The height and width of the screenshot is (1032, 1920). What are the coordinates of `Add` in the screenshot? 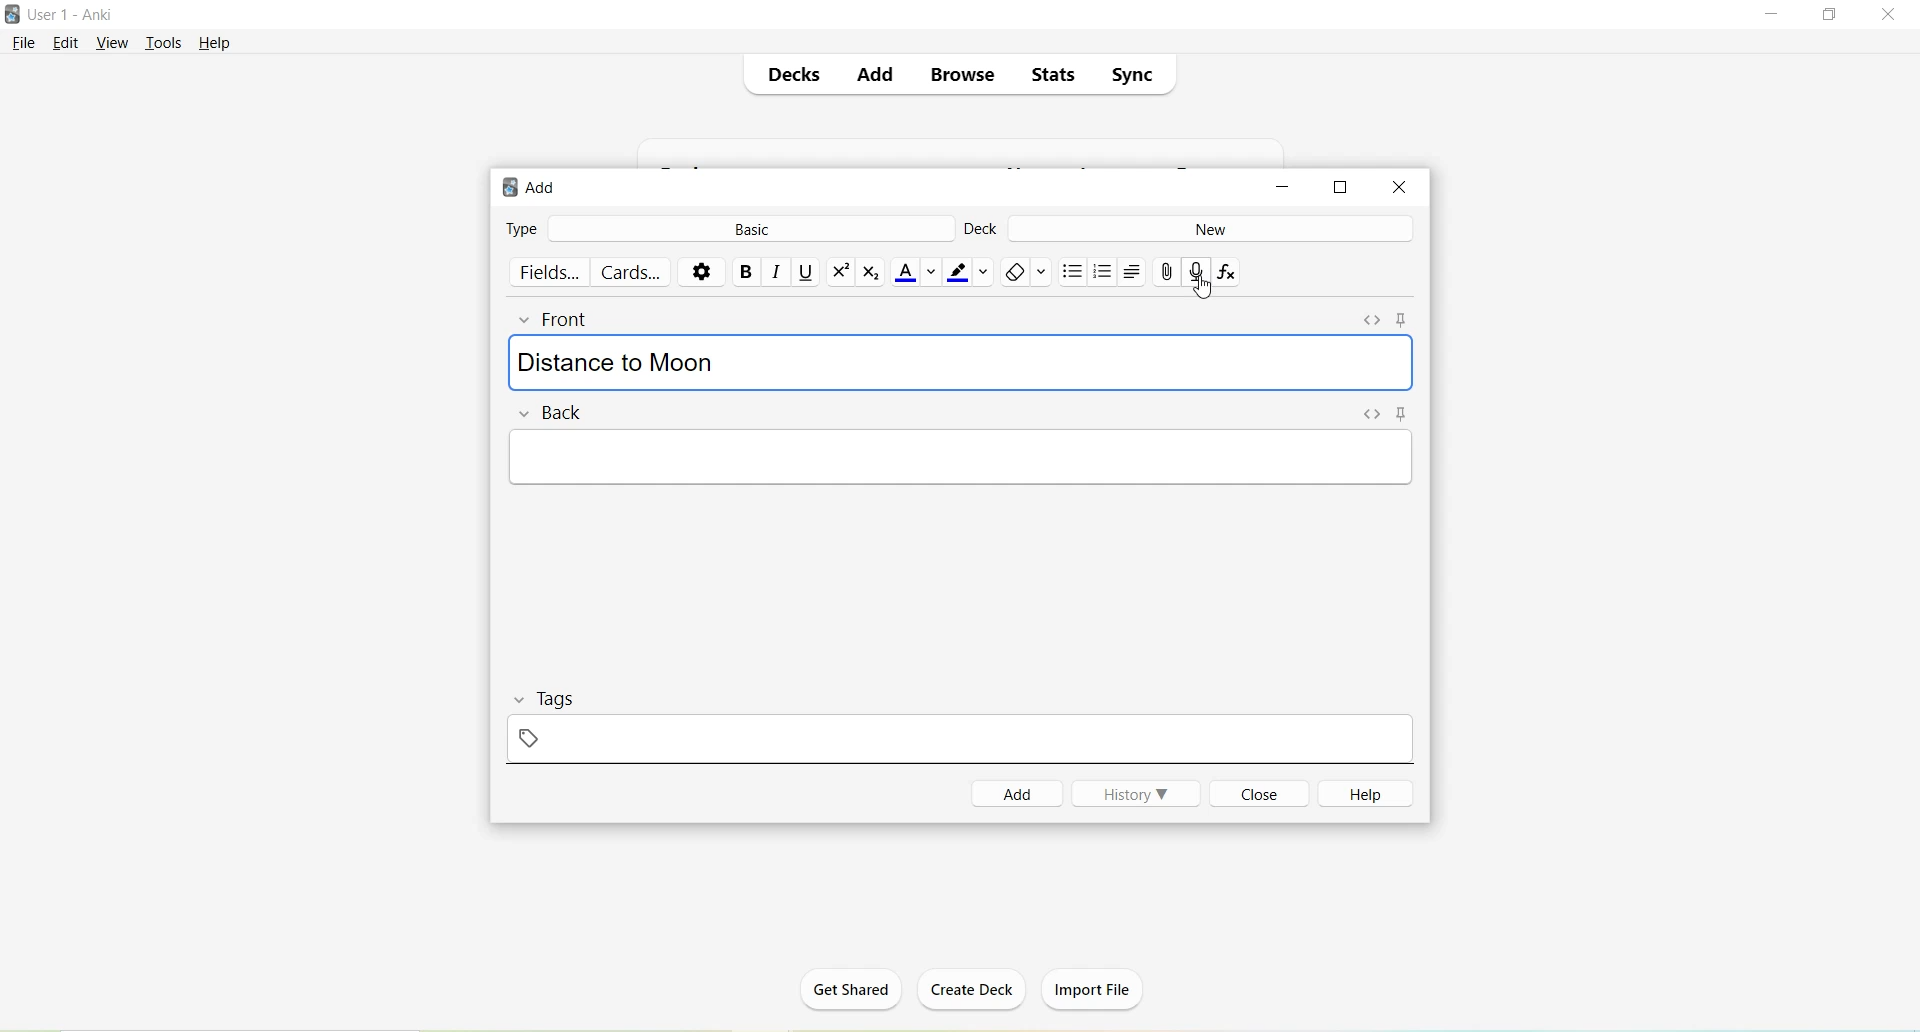 It's located at (536, 189).